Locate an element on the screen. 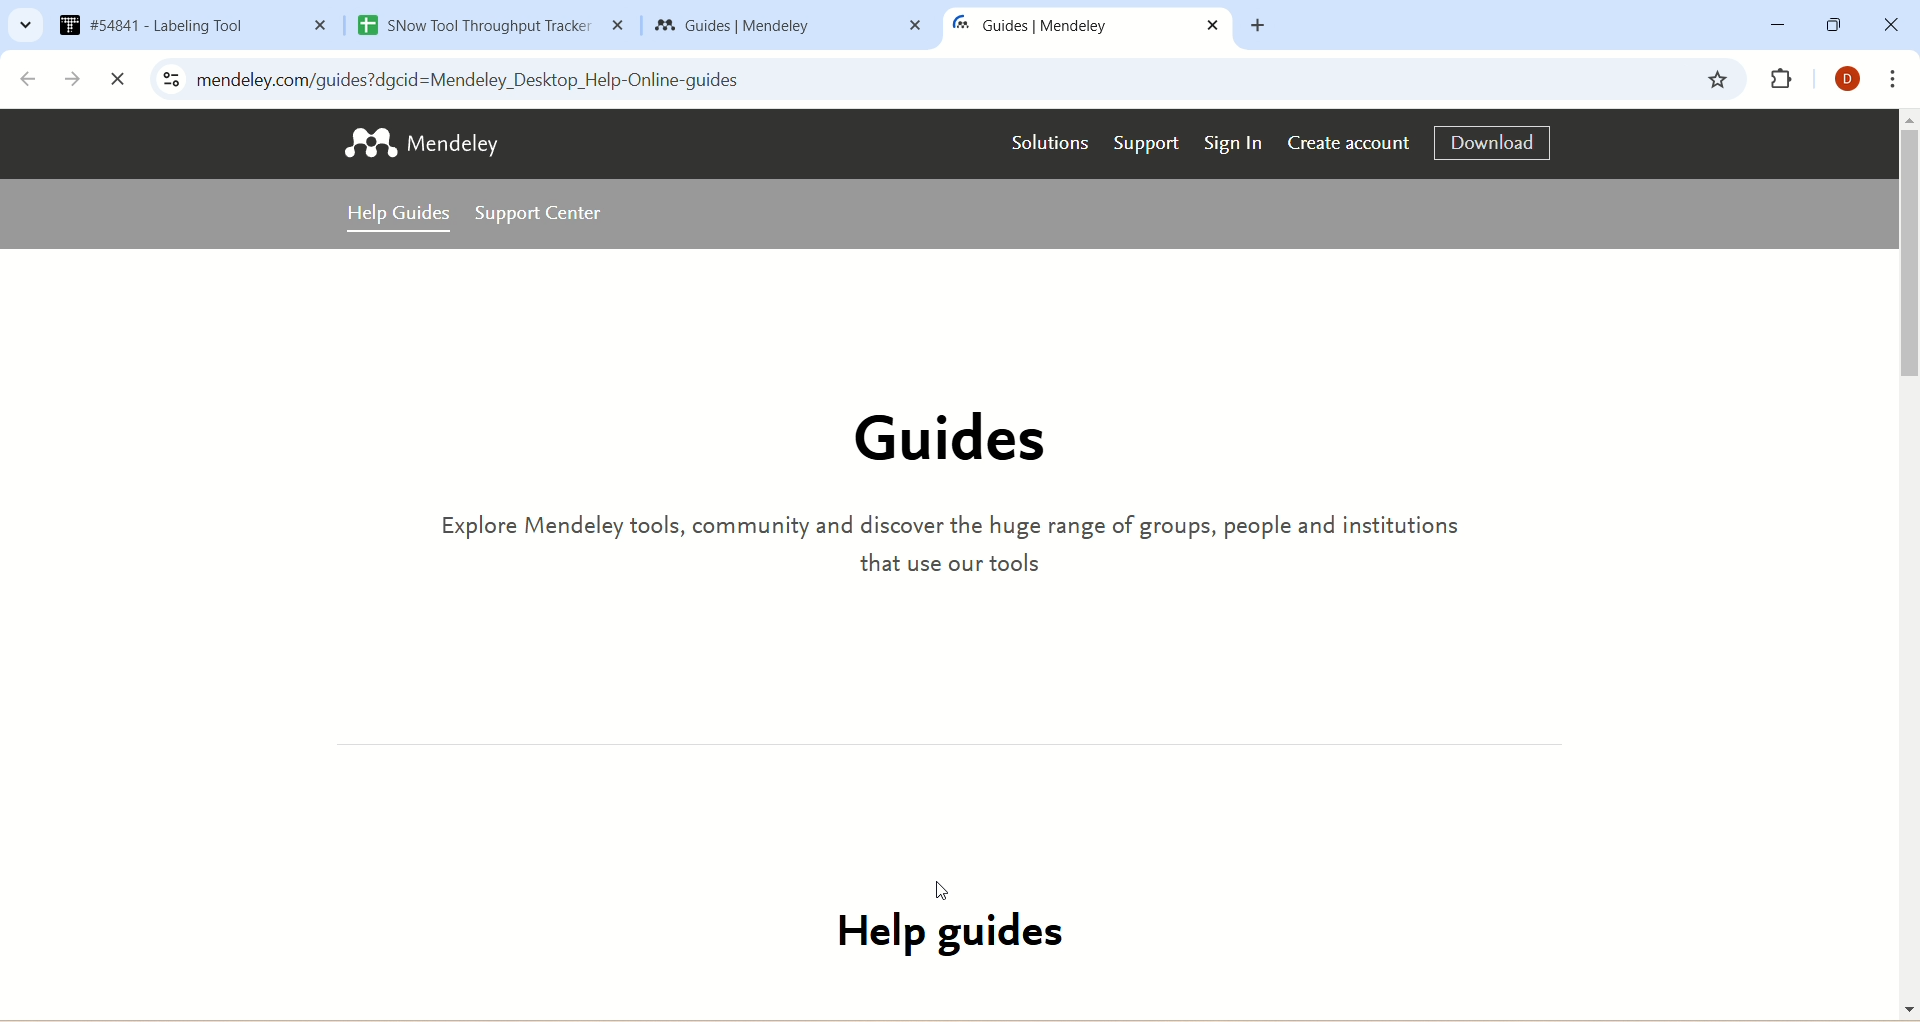 This screenshot has width=1920, height=1022. Snow Tool Throughput Tracker is located at coordinates (489, 28).